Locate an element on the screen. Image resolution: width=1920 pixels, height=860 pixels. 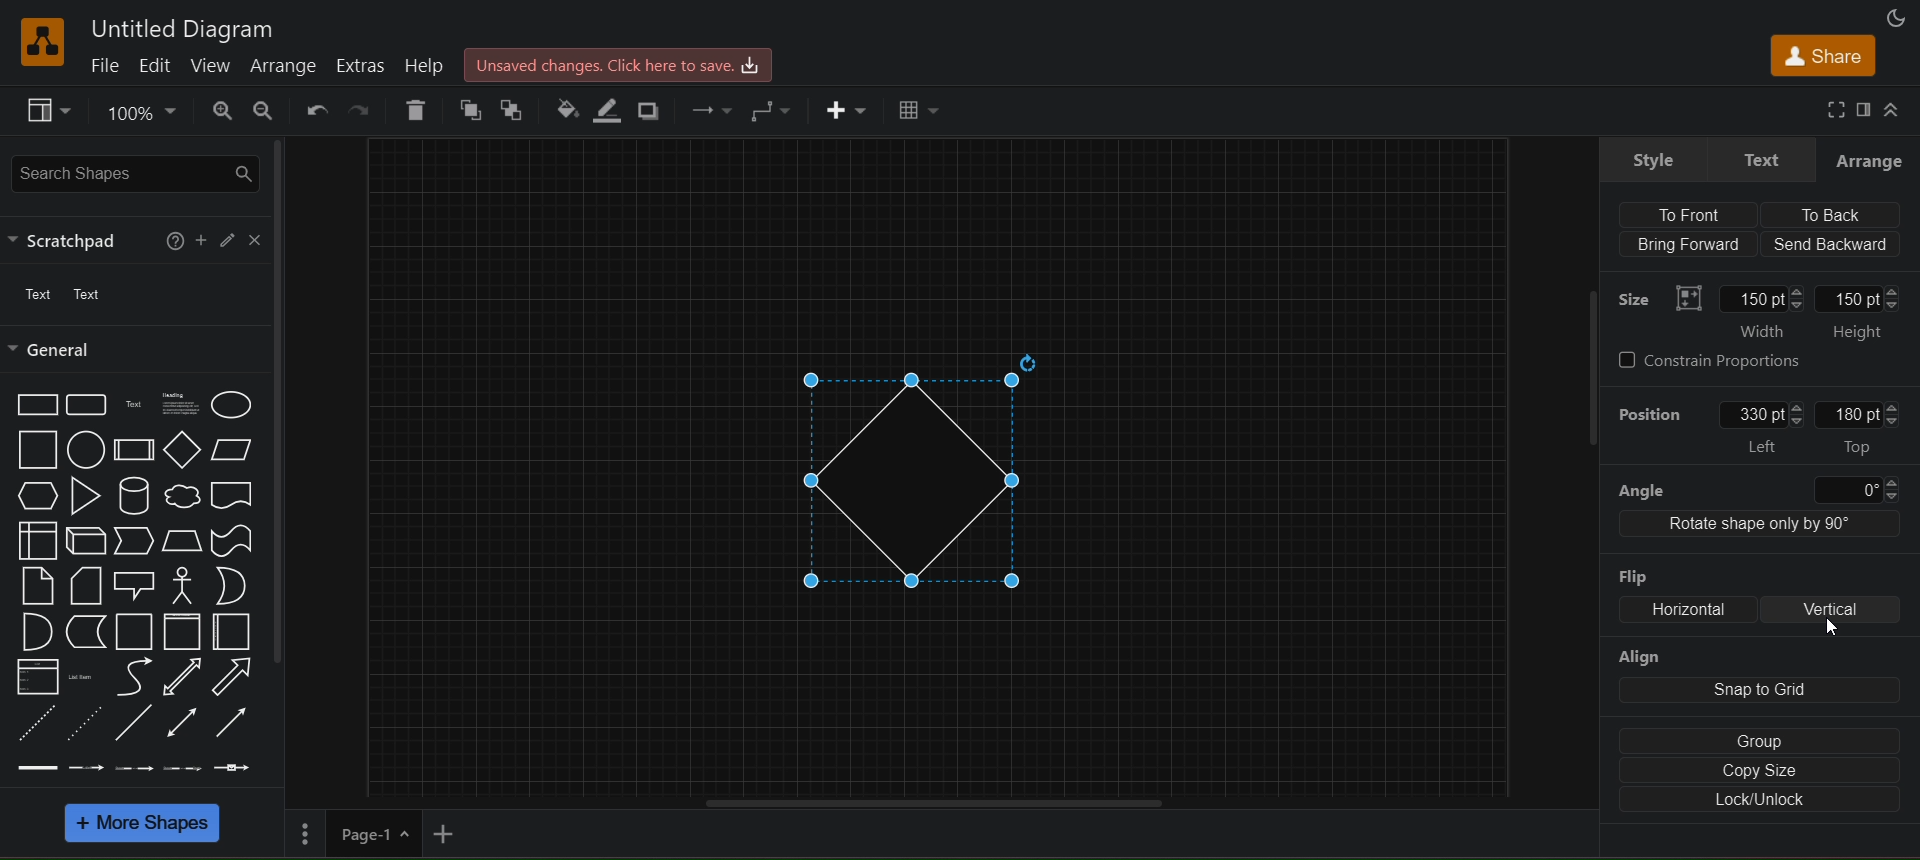
angle is located at coordinates (1756, 487).